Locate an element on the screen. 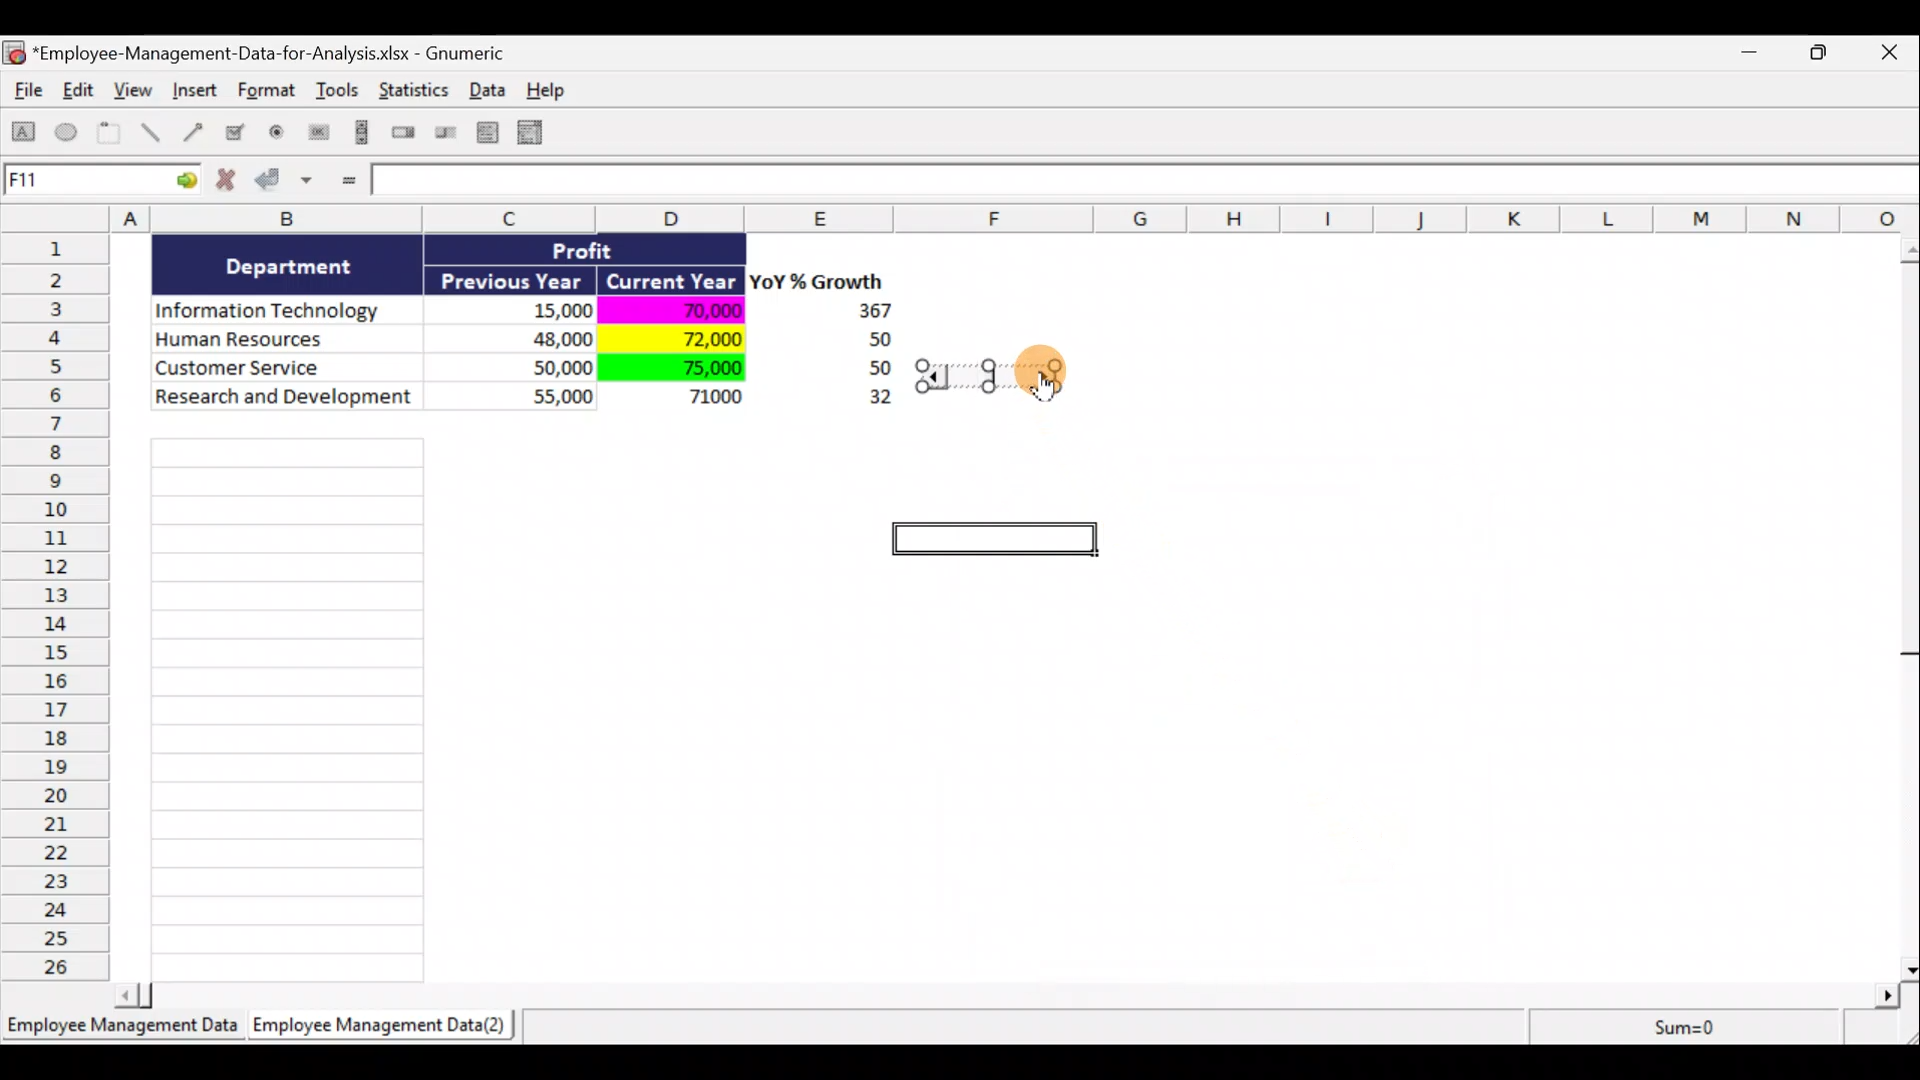 This screenshot has width=1920, height=1080. Tools is located at coordinates (340, 94).